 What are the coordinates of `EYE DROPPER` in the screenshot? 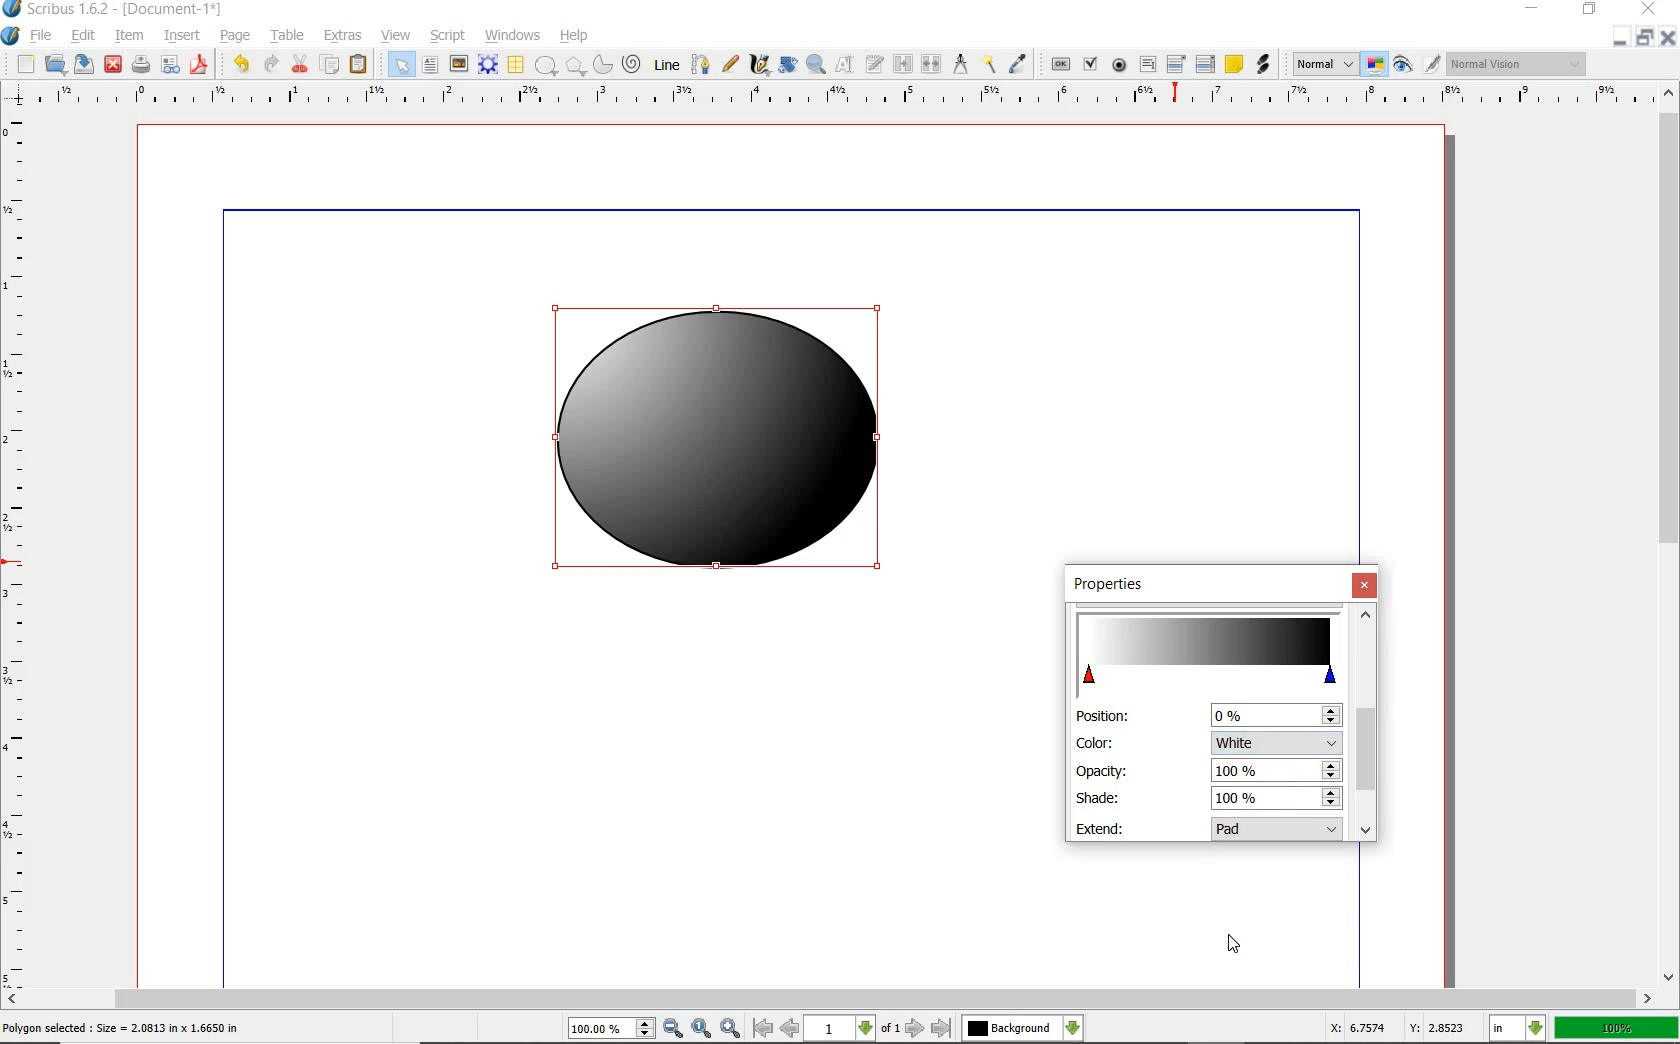 It's located at (1019, 65).